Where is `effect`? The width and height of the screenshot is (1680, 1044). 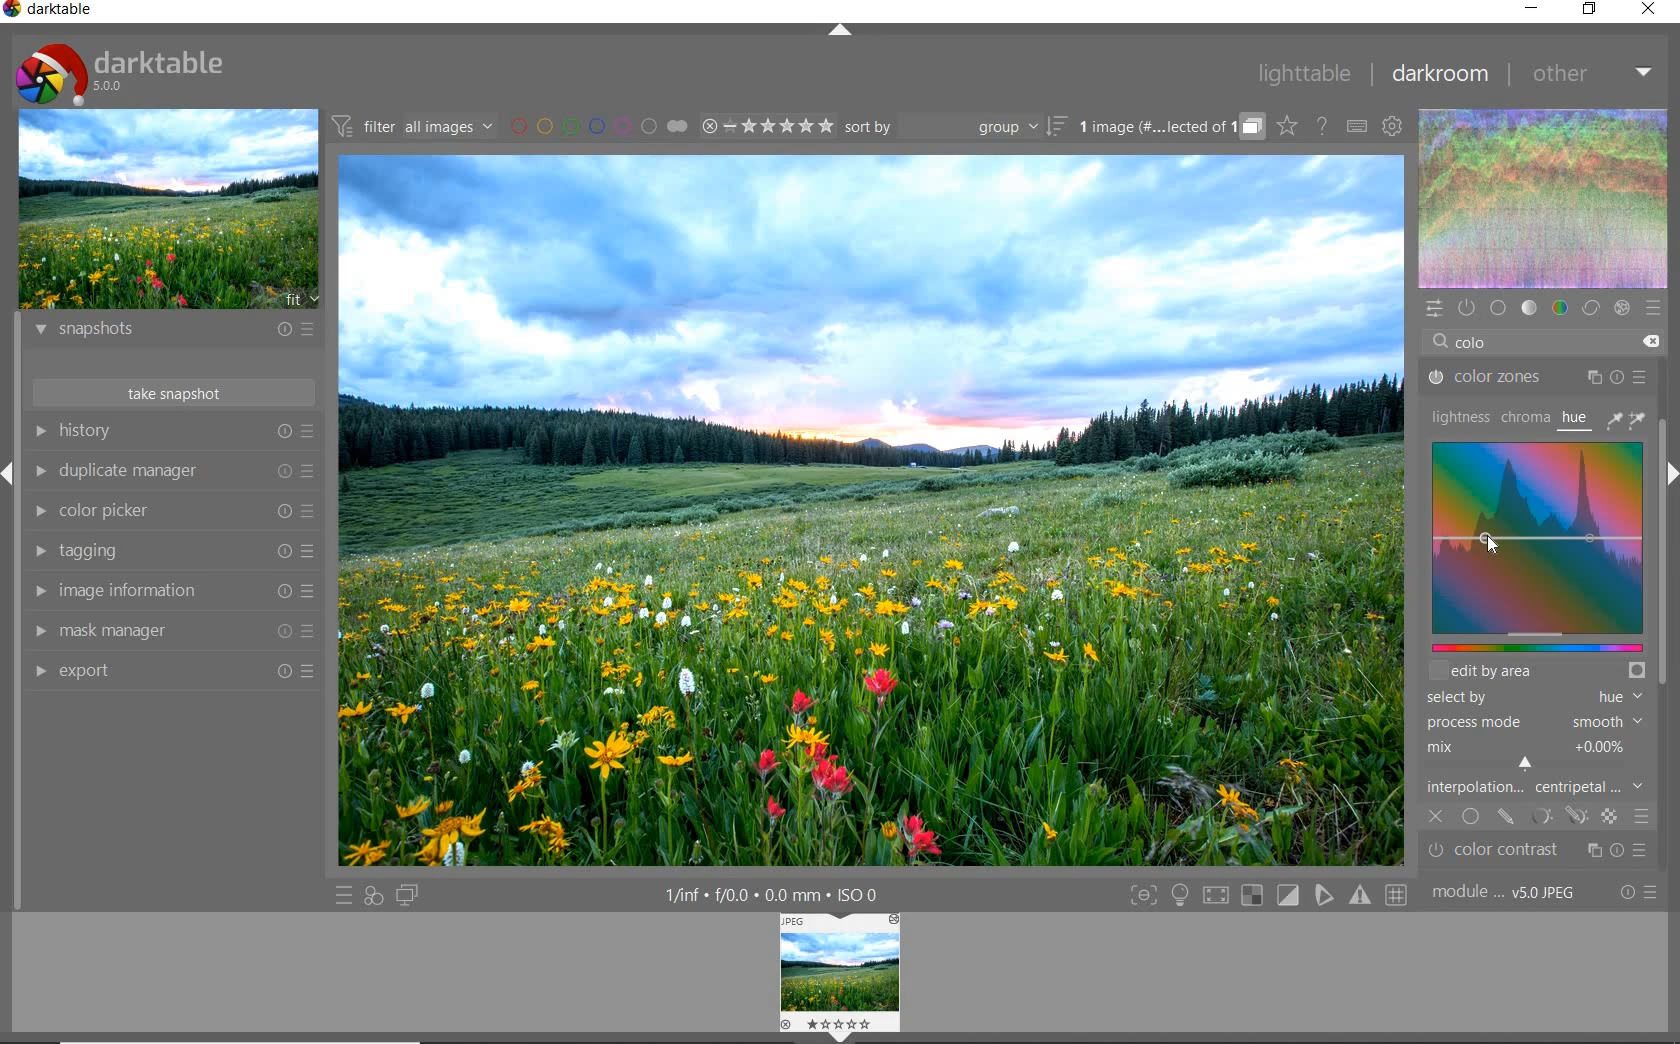 effect is located at coordinates (1621, 309).